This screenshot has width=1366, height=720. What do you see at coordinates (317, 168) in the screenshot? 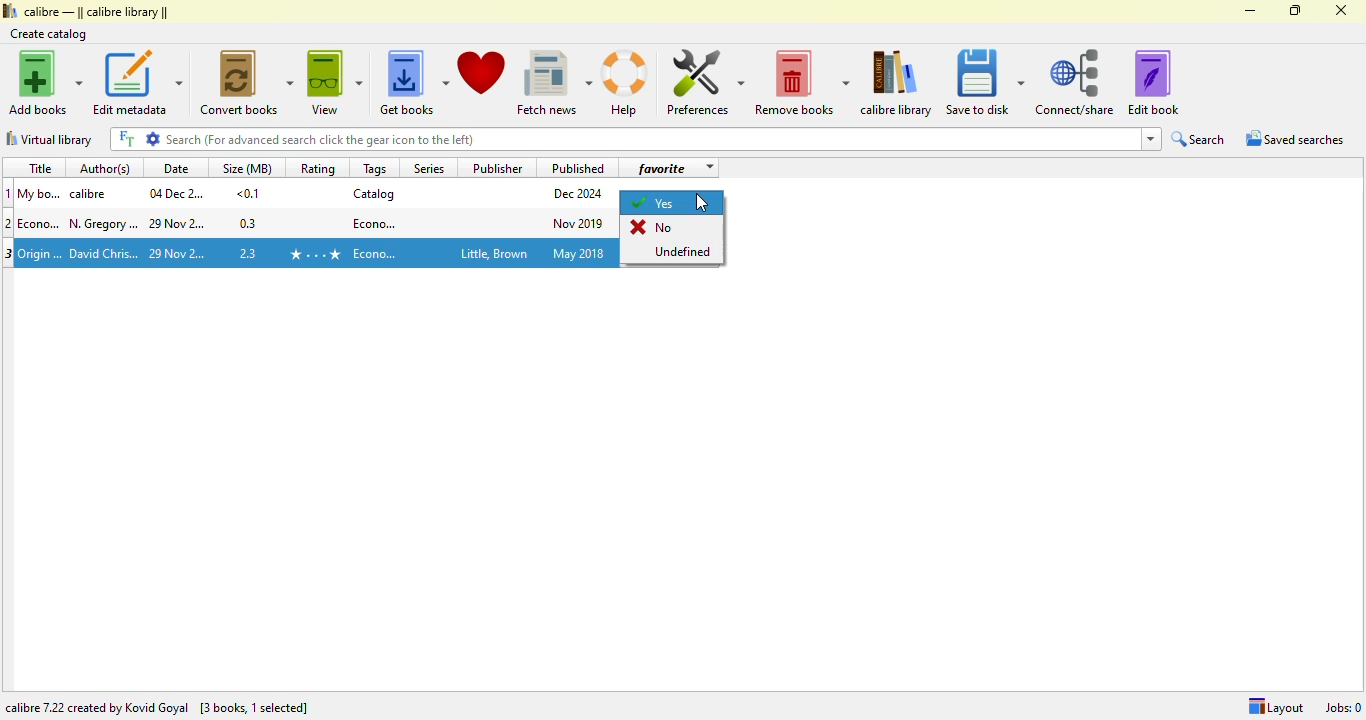
I see `rating` at bounding box center [317, 168].